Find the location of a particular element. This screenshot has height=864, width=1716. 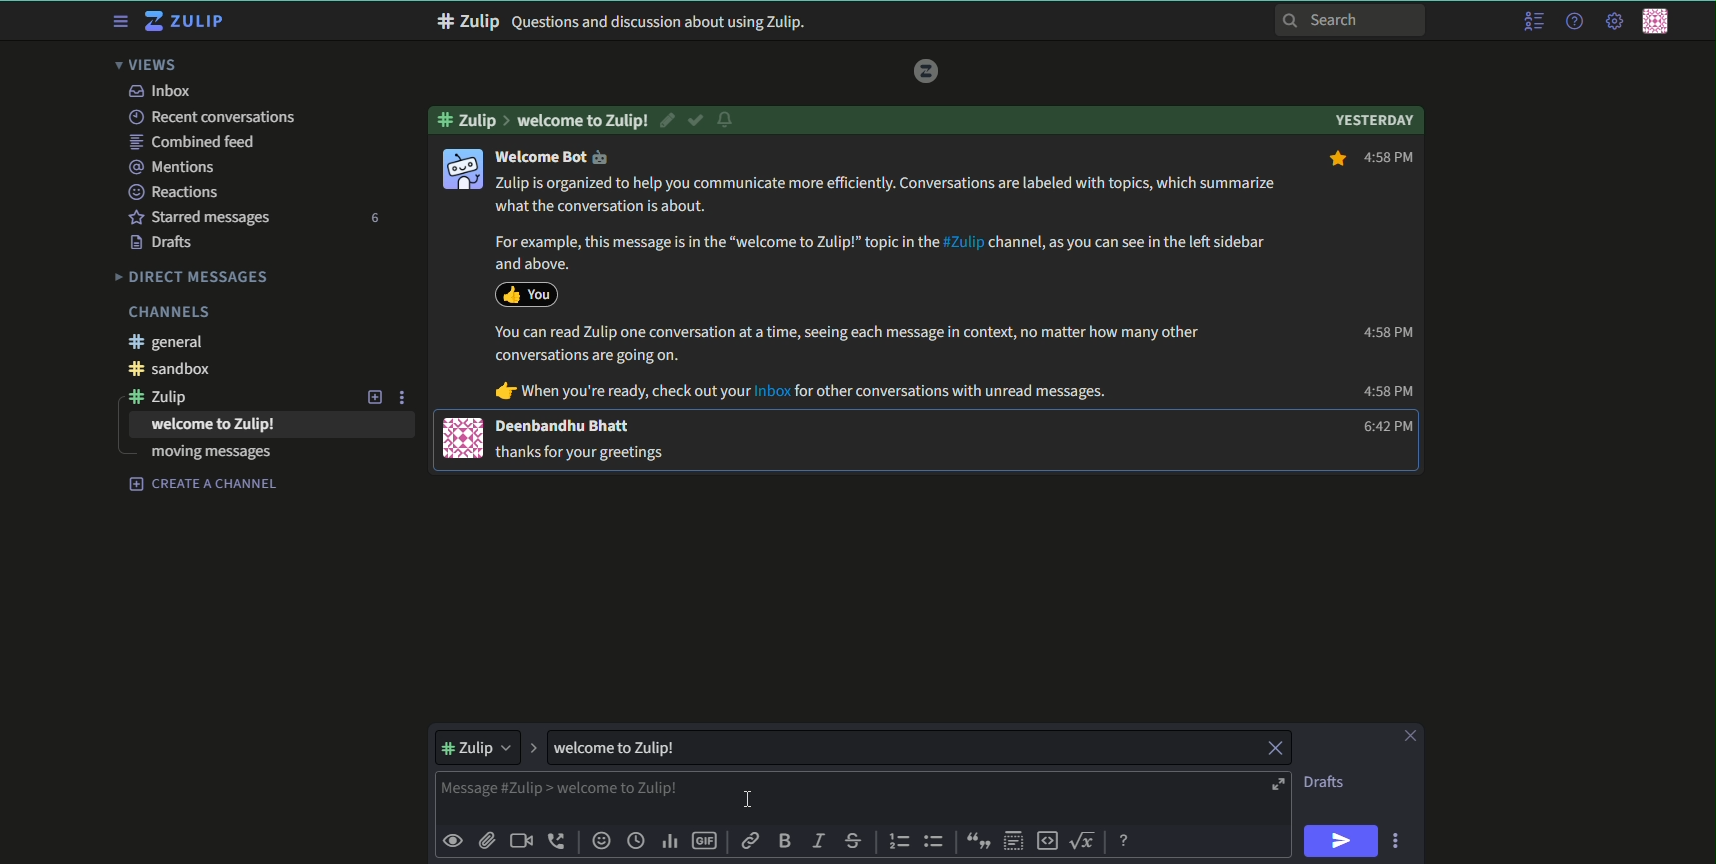

spoiler is located at coordinates (1014, 841).